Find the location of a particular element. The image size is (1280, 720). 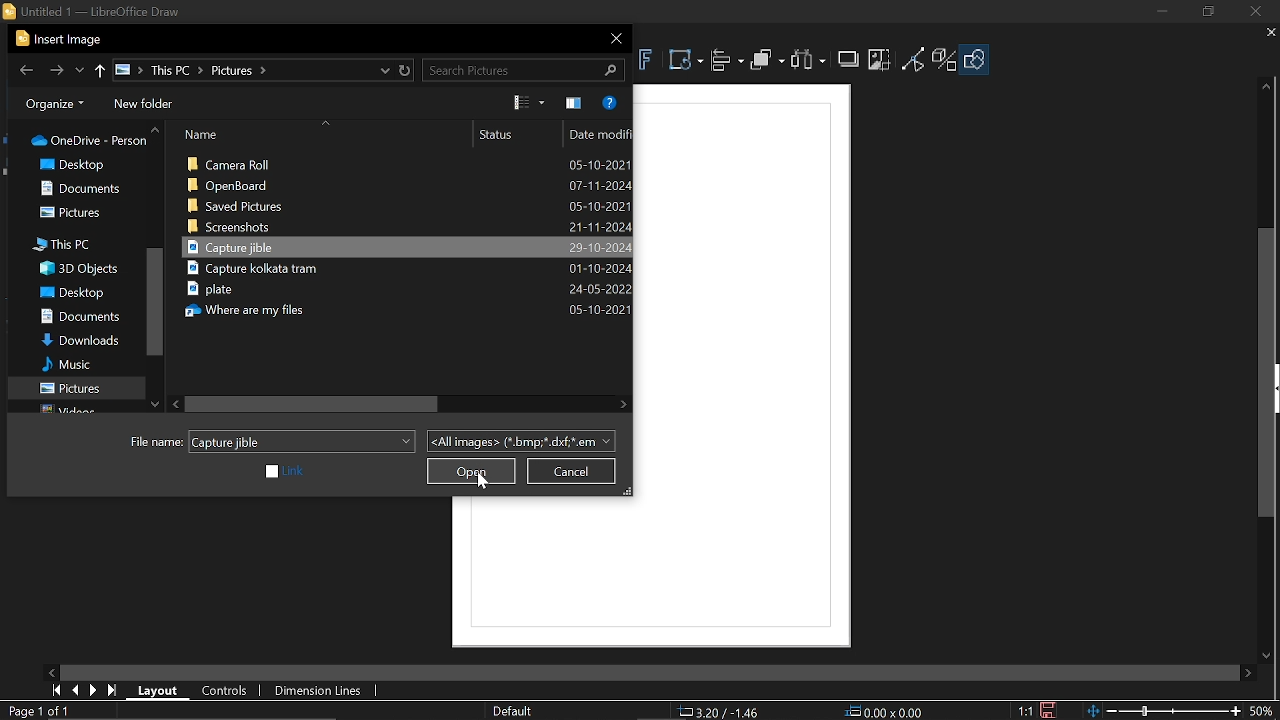

Slide master name is located at coordinates (511, 712).